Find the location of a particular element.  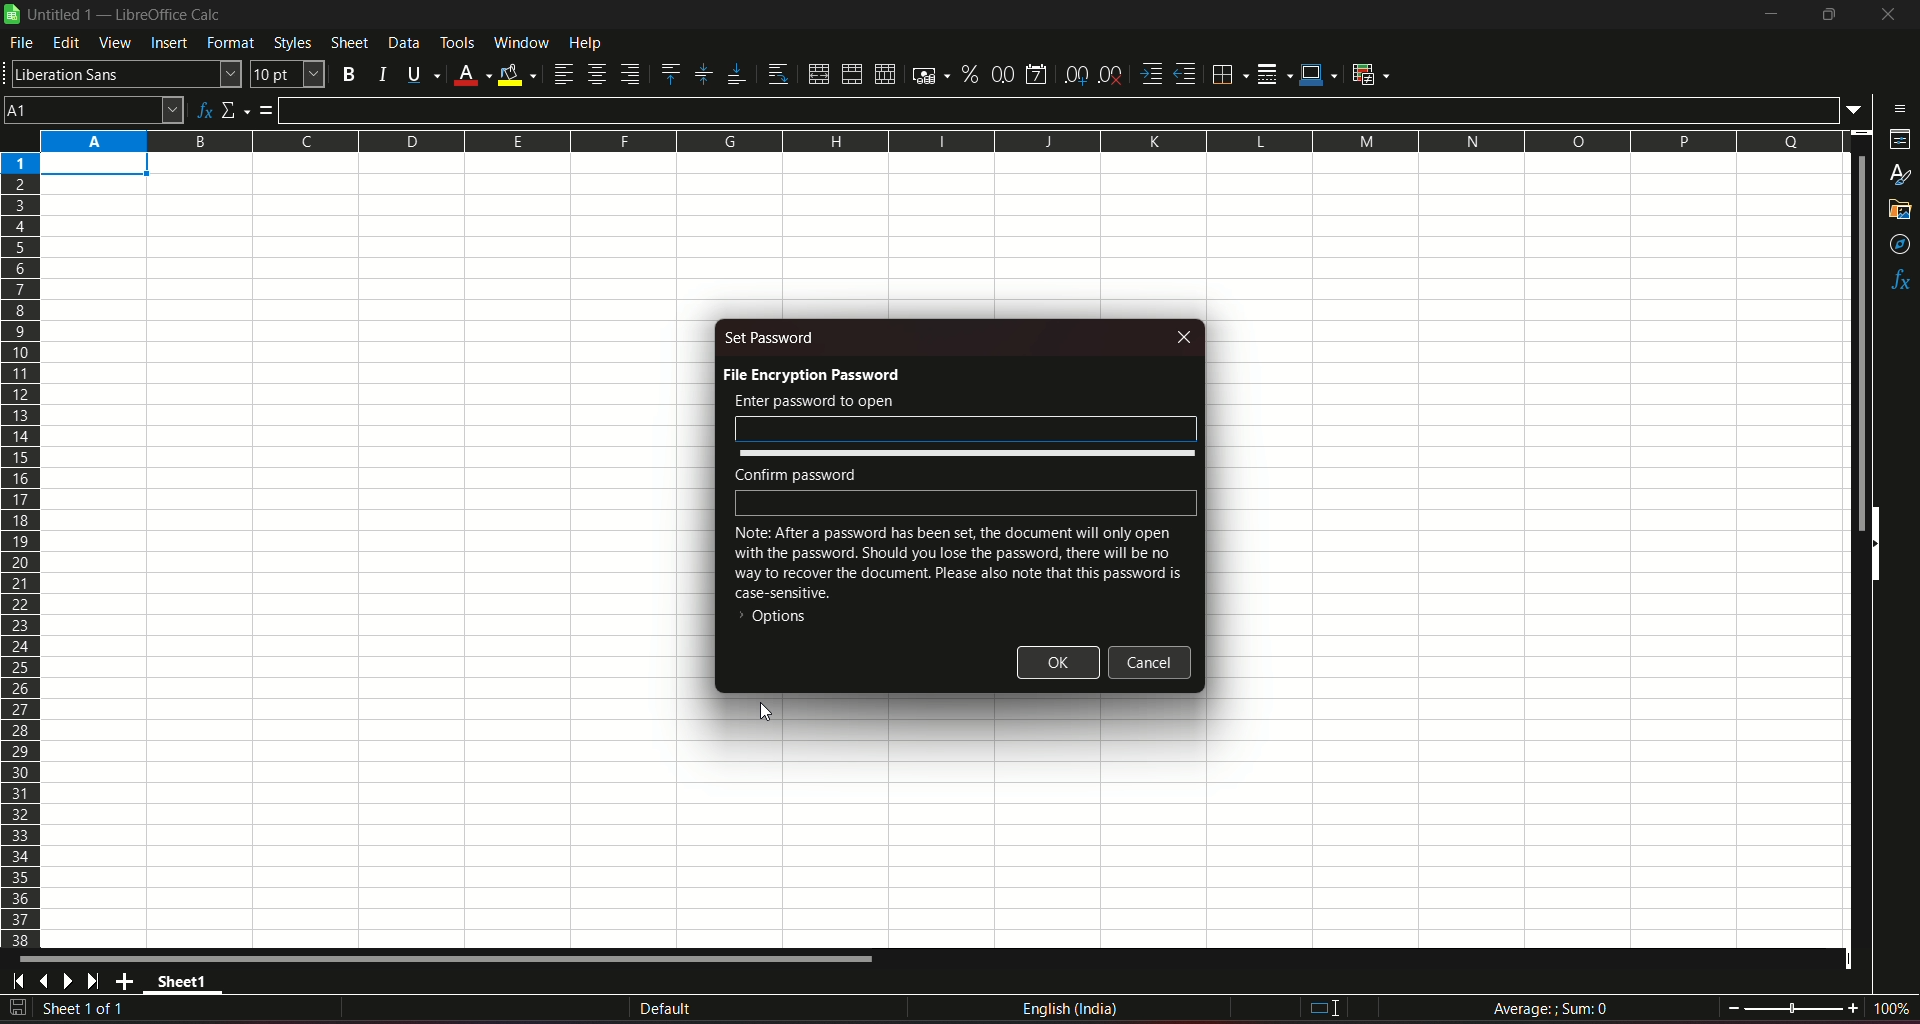

border color is located at coordinates (1320, 76).